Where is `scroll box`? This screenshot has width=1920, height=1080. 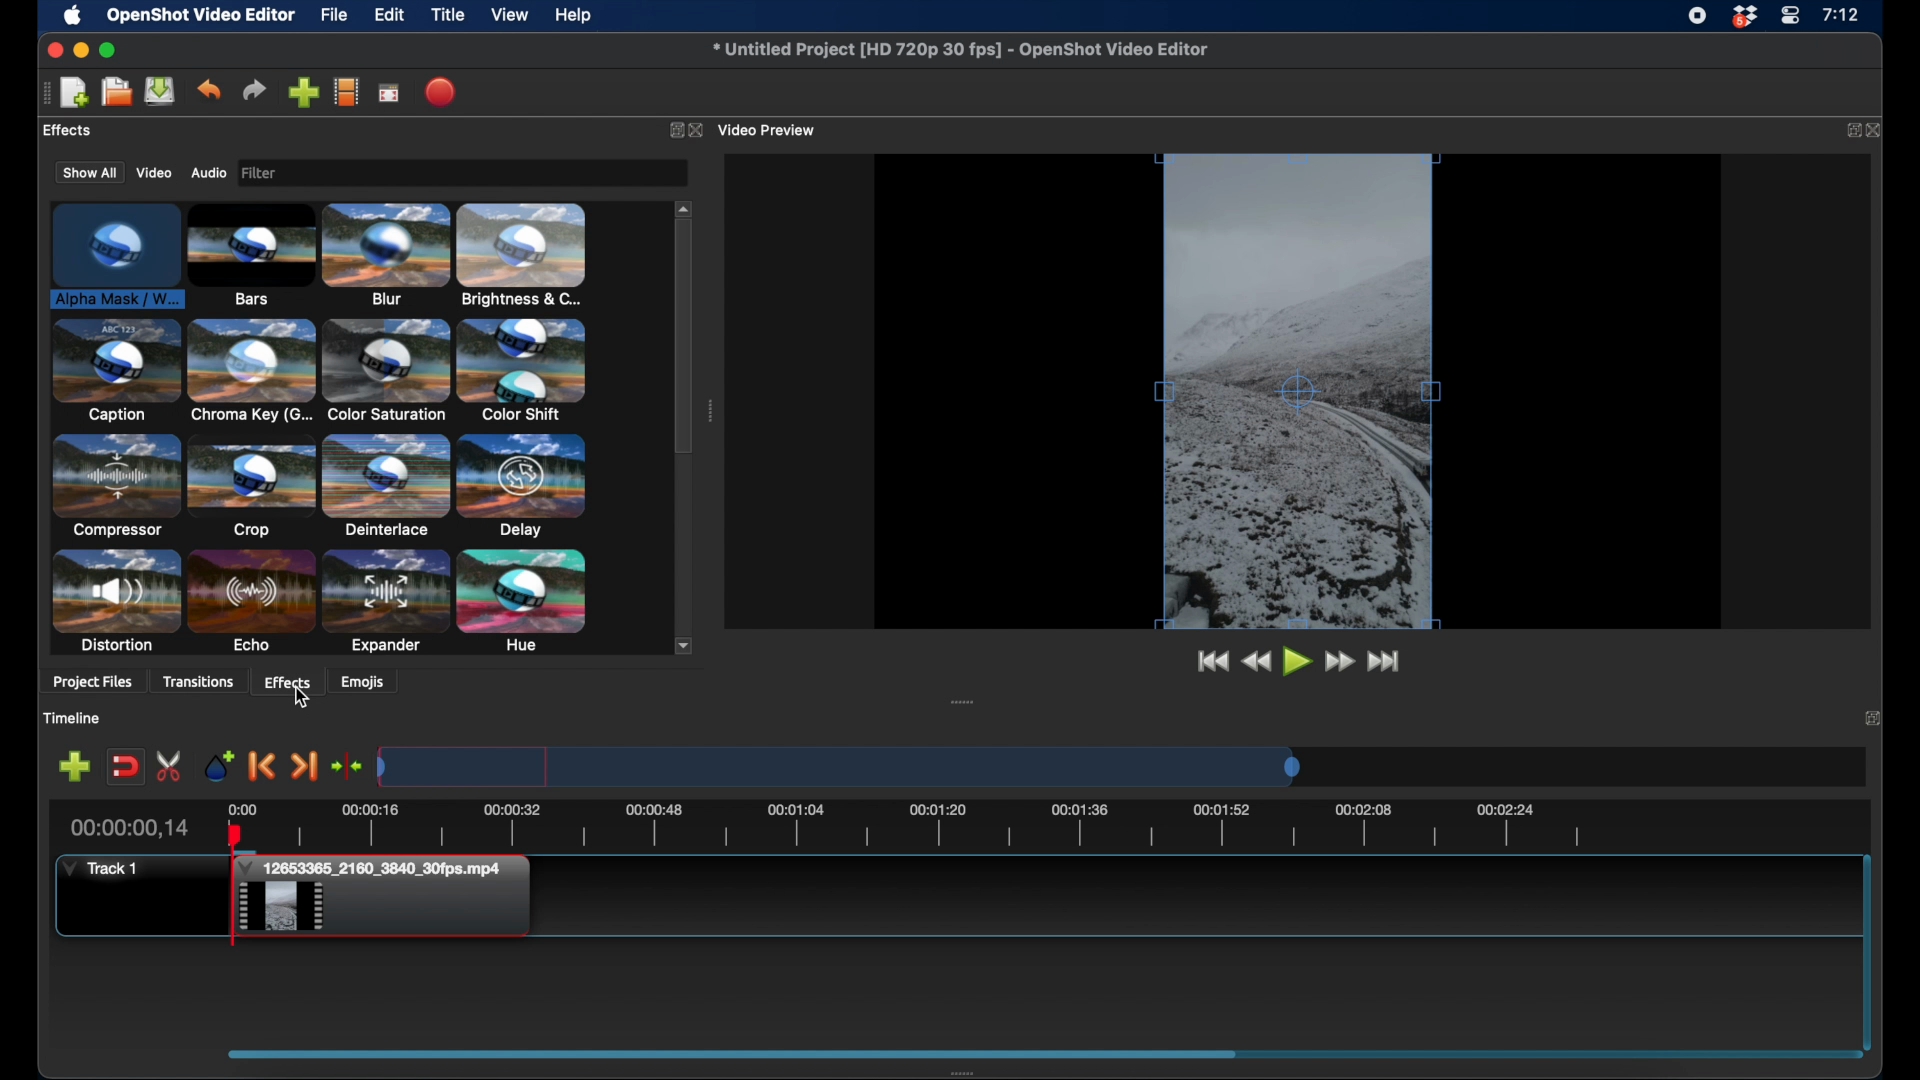 scroll box is located at coordinates (684, 340).